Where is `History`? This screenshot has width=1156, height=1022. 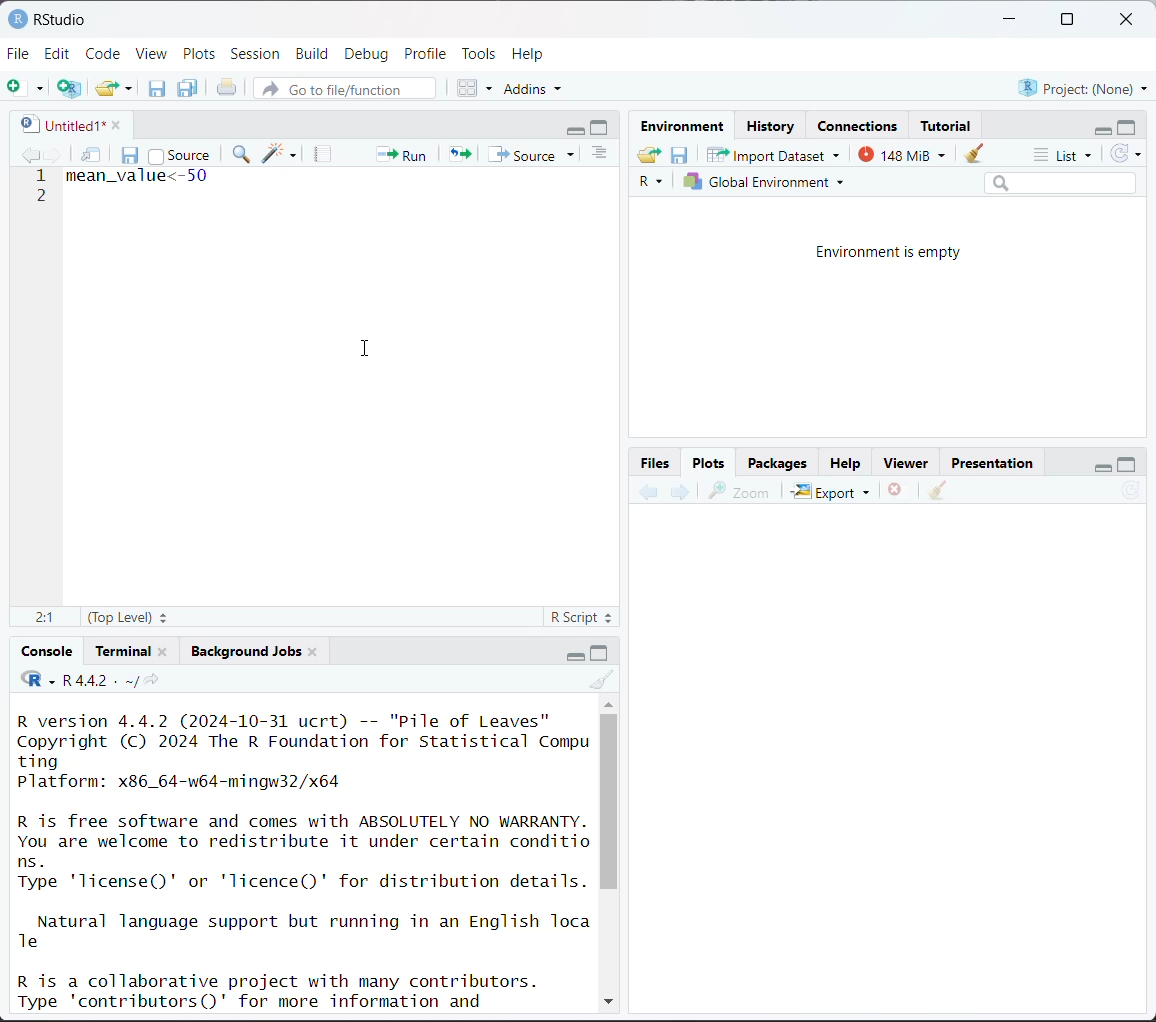
History is located at coordinates (772, 126).